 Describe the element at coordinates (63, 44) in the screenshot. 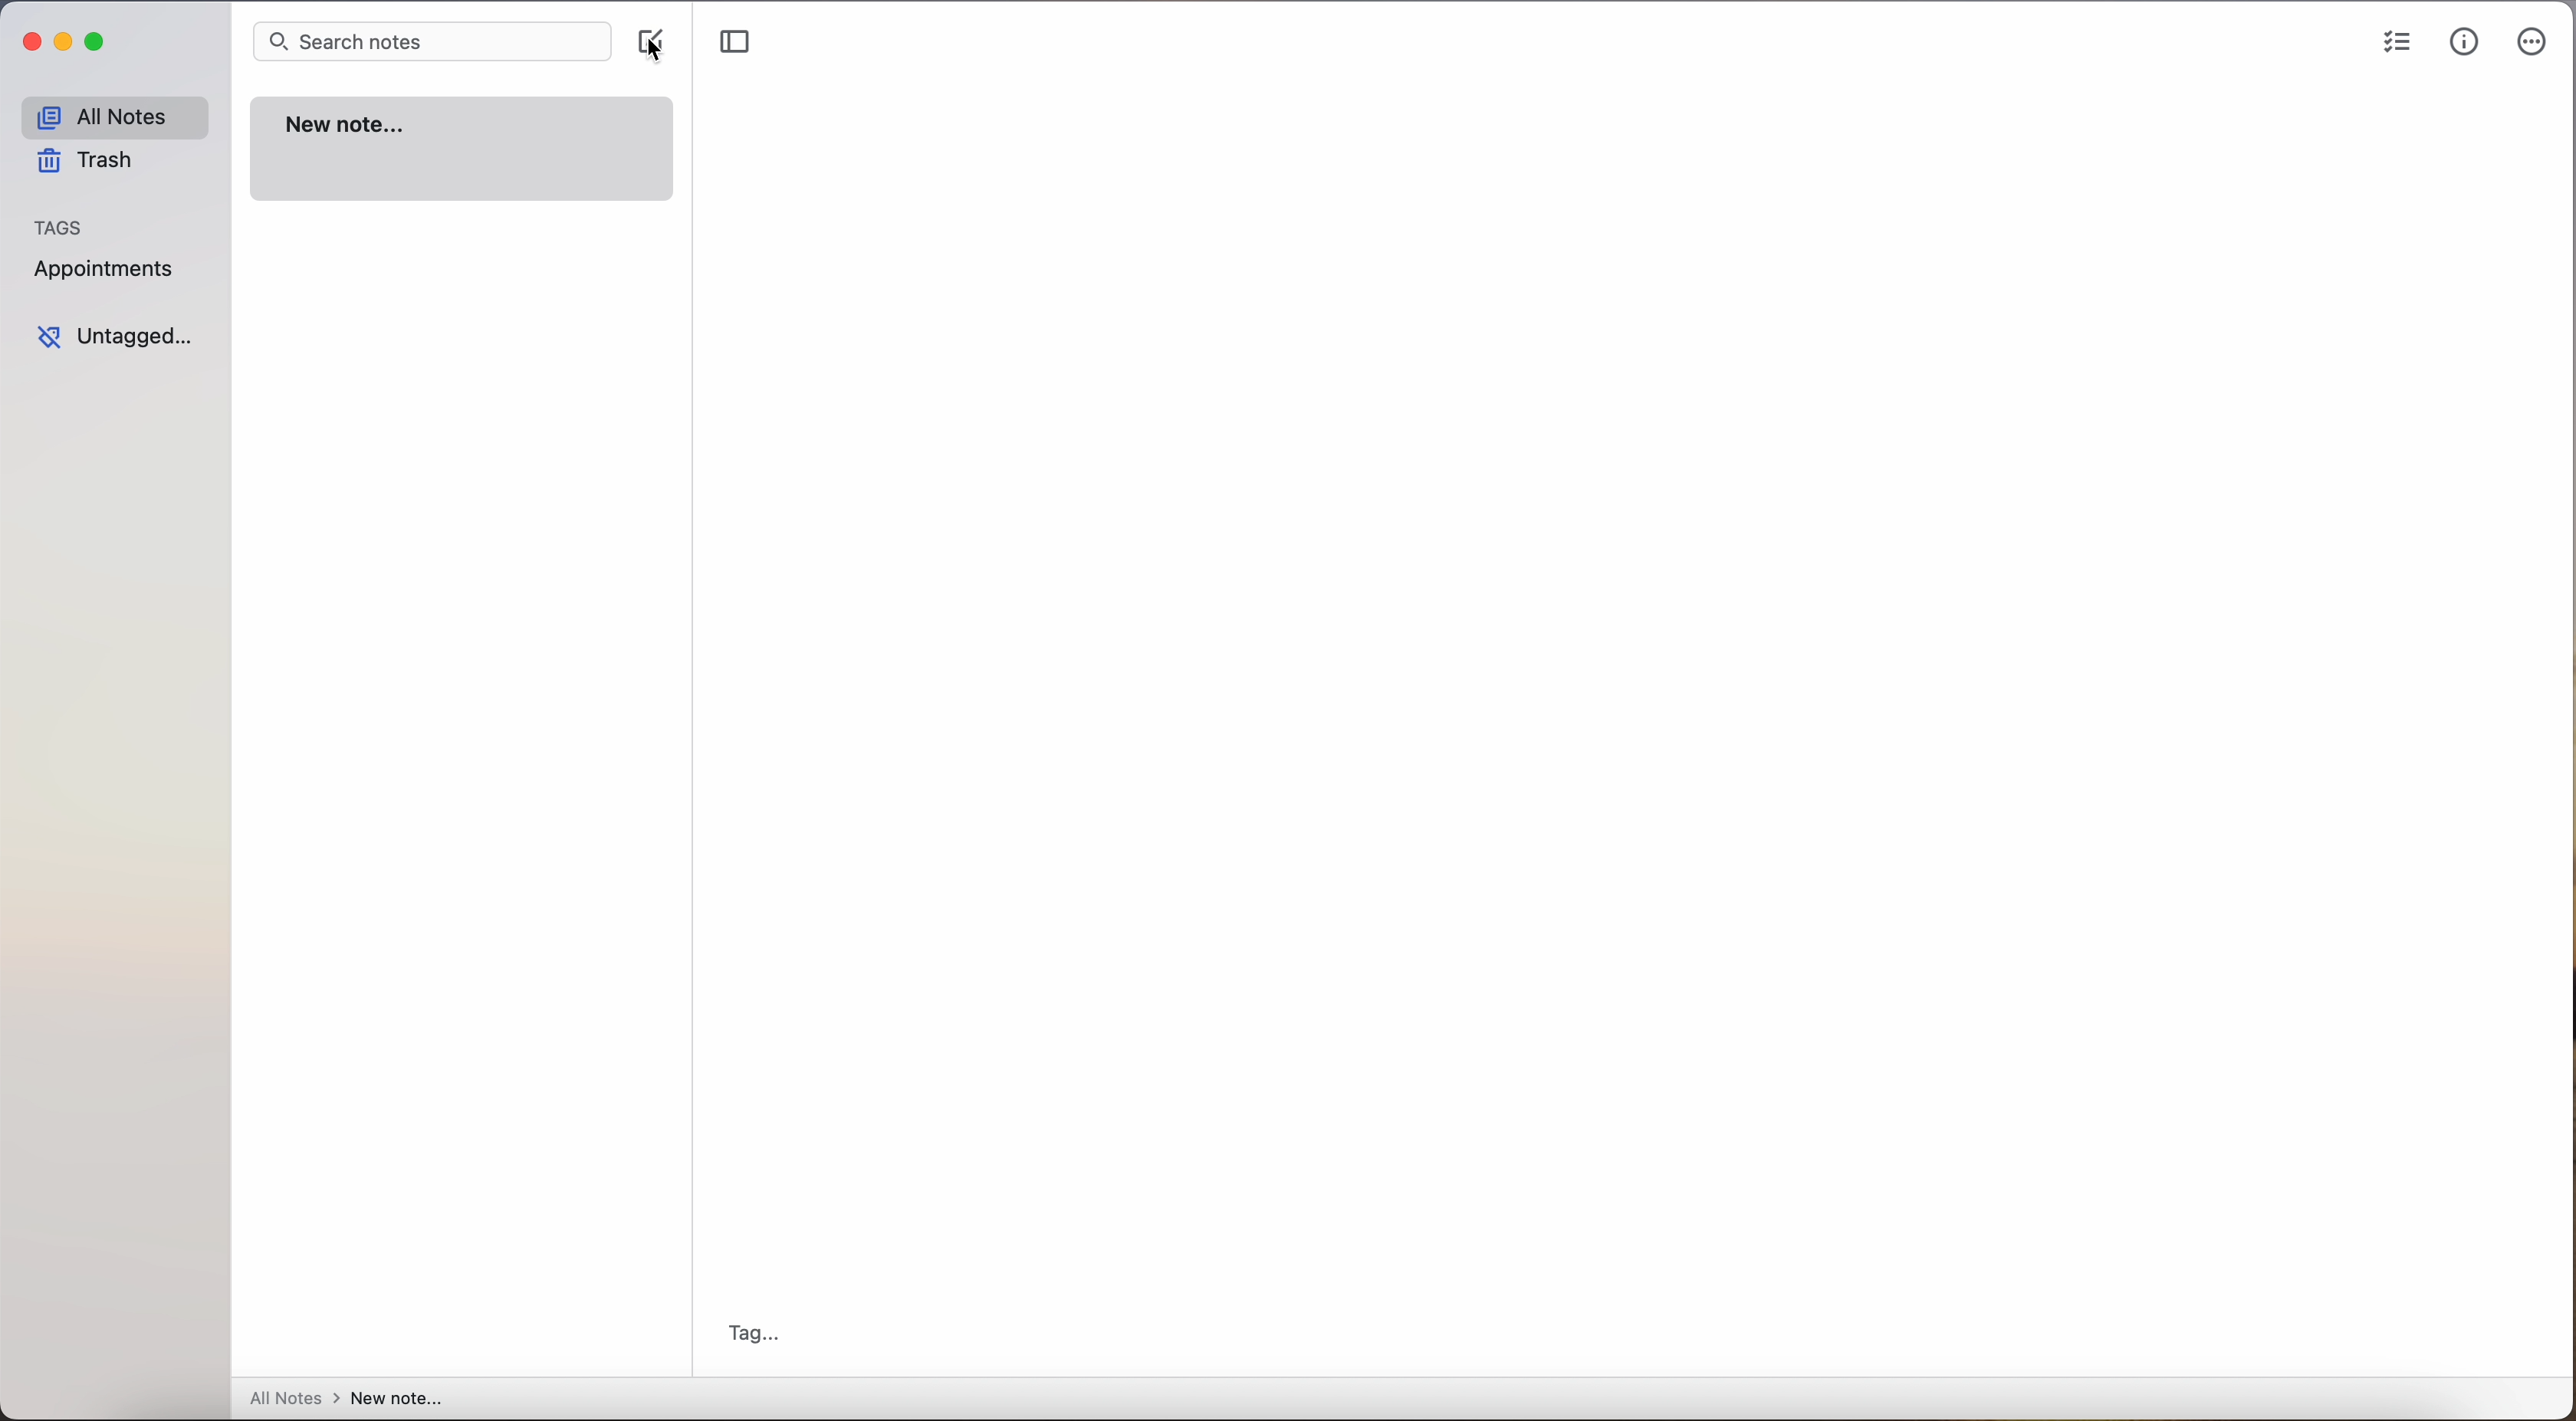

I see `minimize Simplenote` at that location.